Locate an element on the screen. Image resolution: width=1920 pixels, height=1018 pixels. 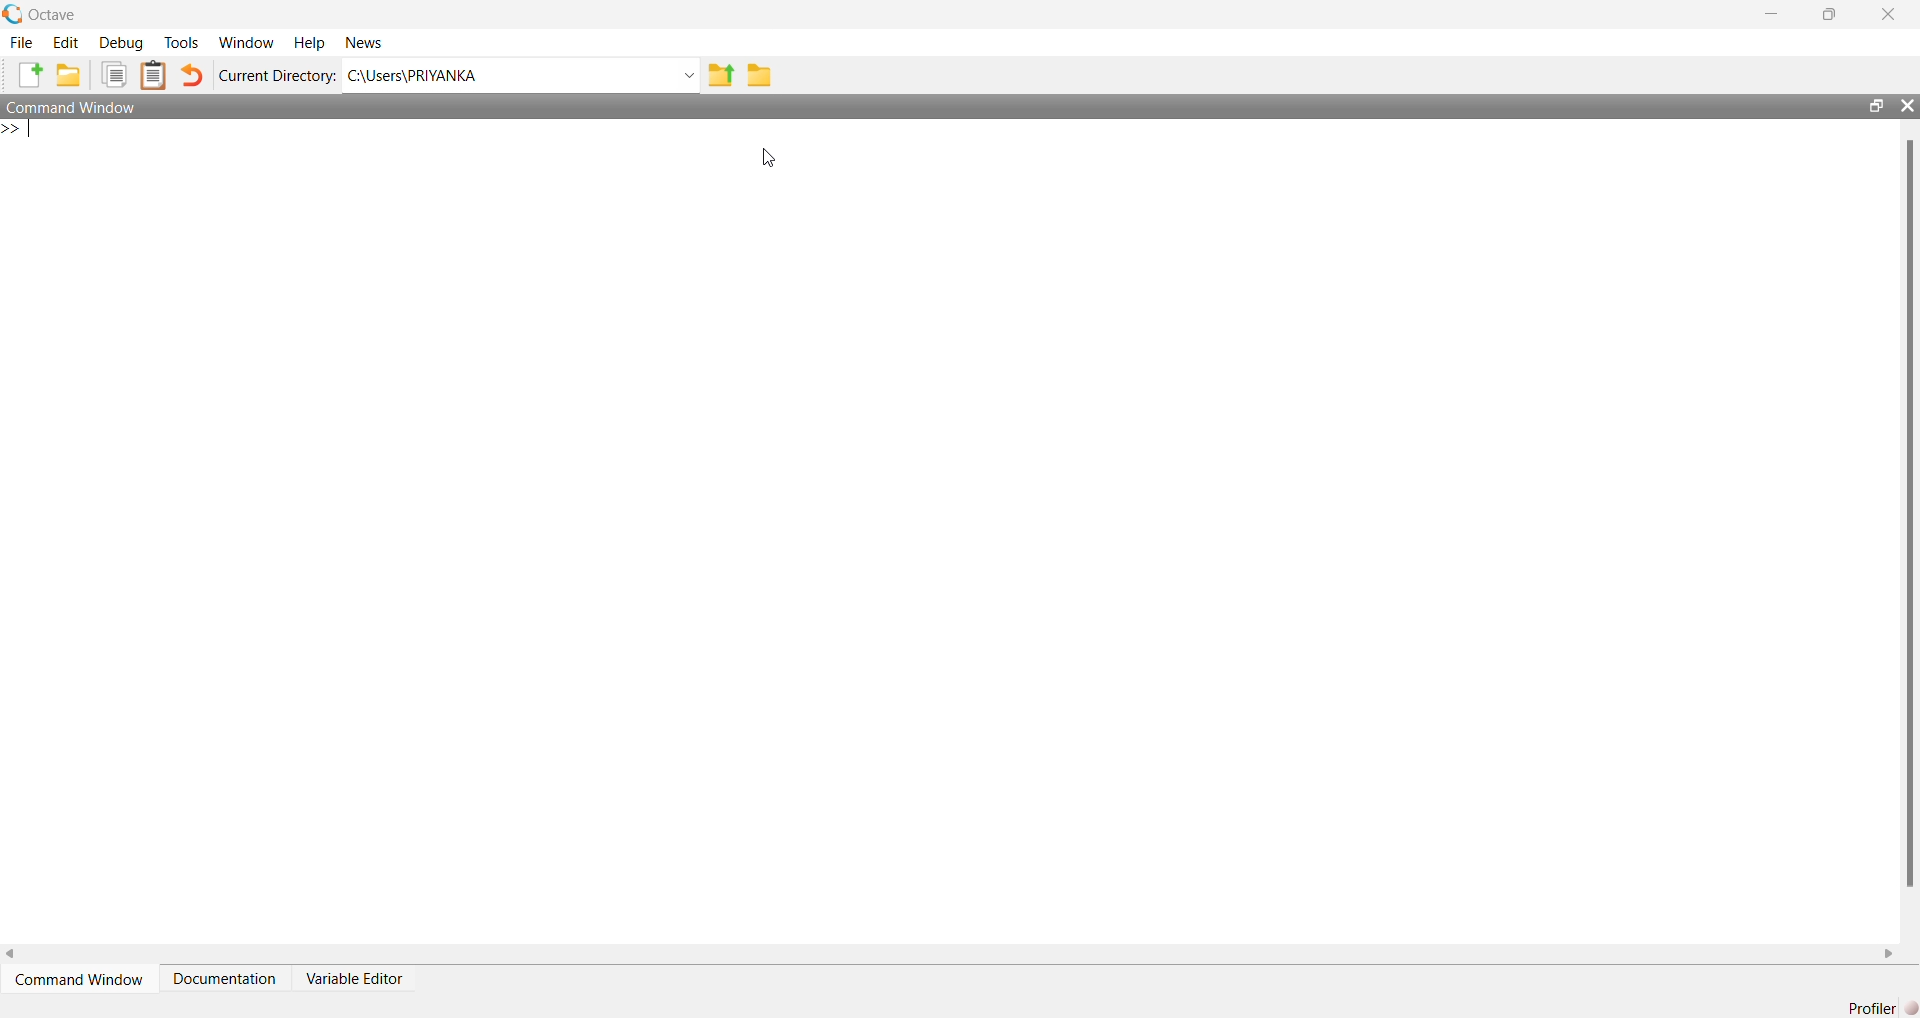
Variable Editor is located at coordinates (356, 977).